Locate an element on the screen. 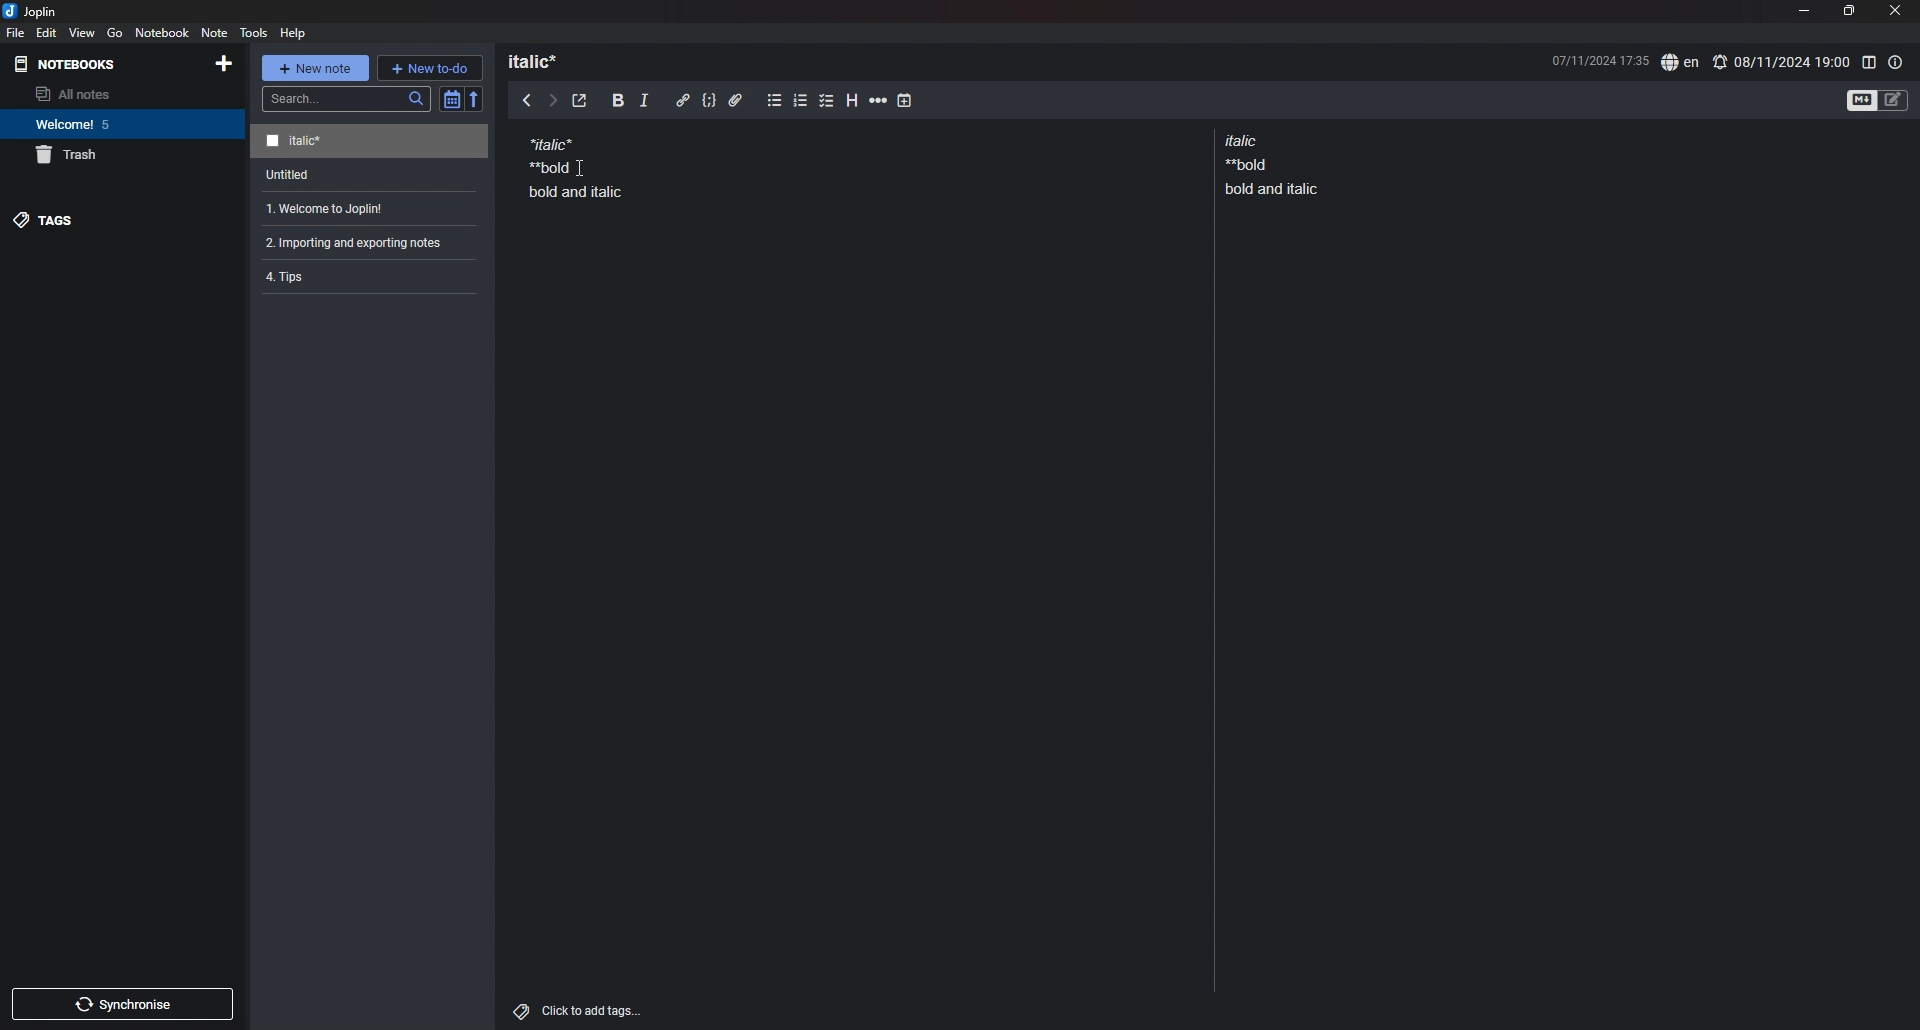  attachment is located at coordinates (736, 101).